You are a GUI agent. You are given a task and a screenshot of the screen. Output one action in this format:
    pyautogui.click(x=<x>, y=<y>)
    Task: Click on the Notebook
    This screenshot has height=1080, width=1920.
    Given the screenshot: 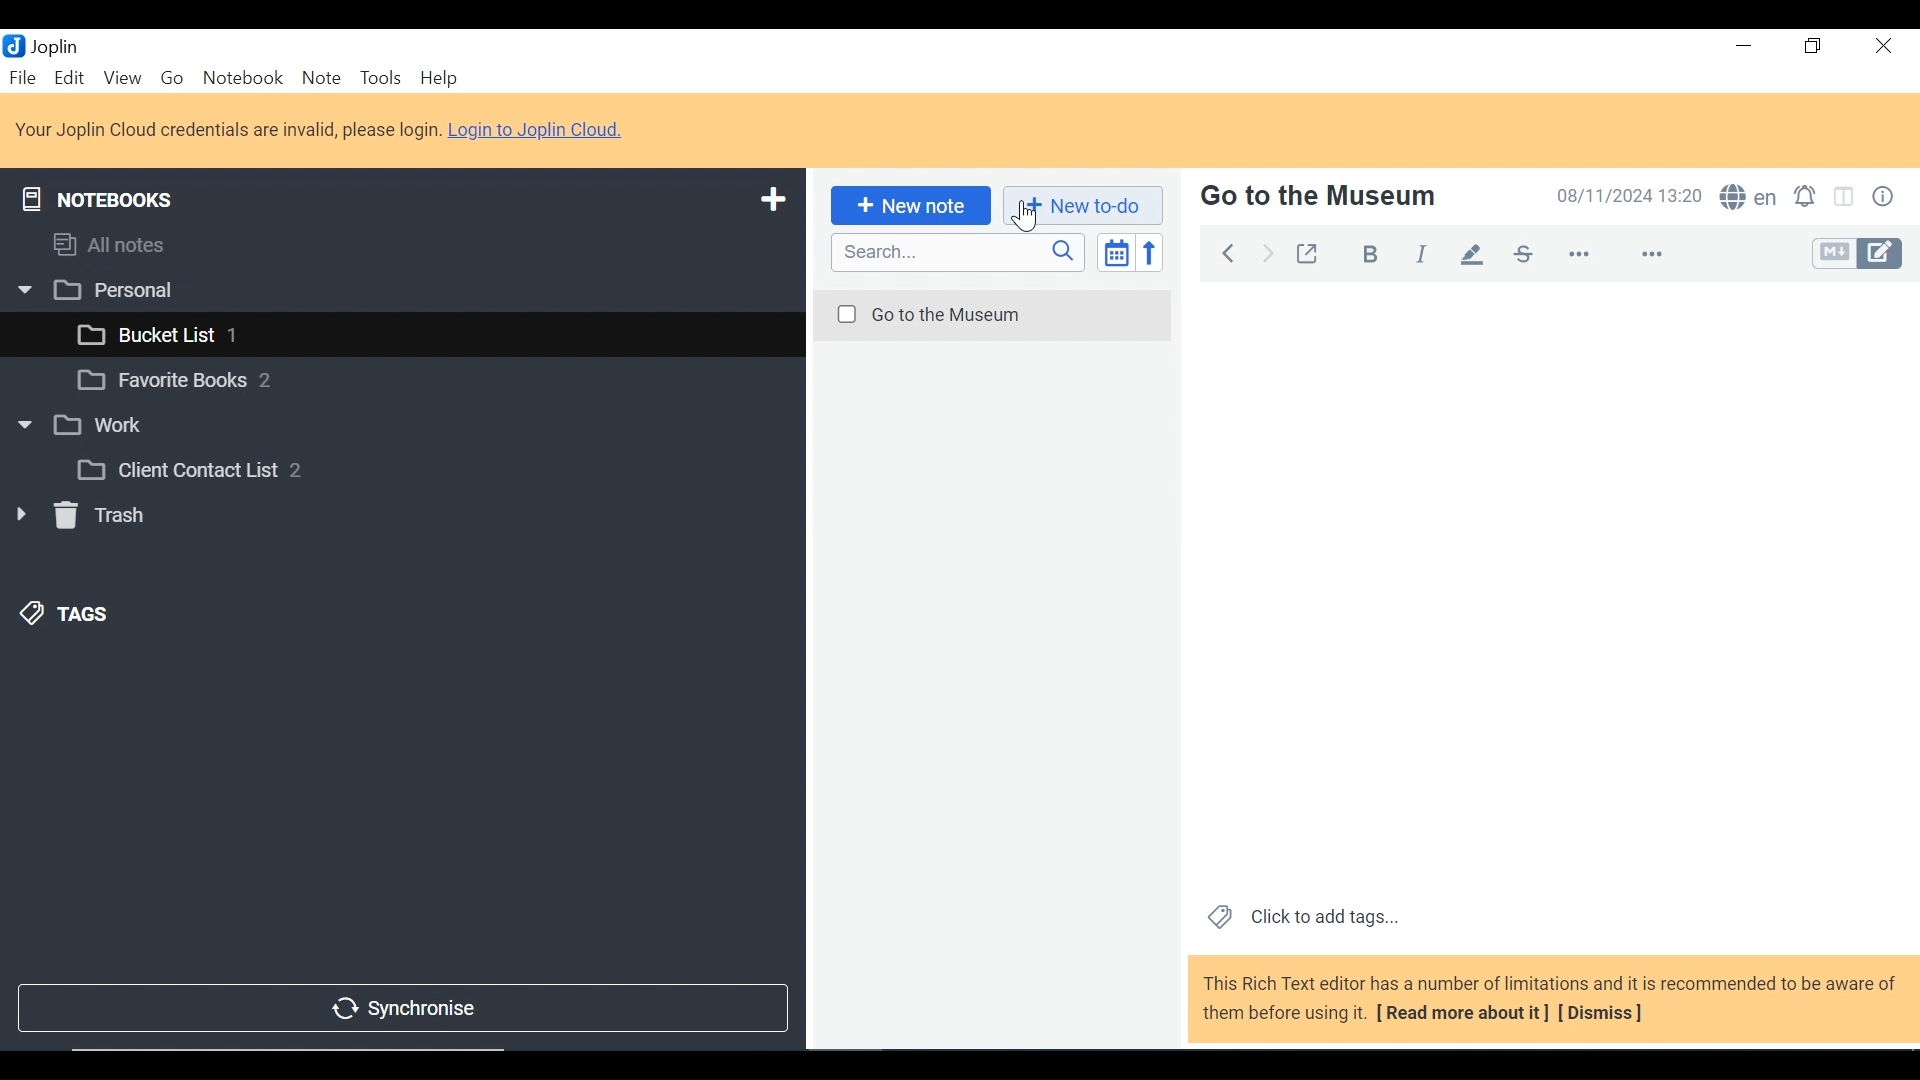 What is the action you would take?
    pyautogui.click(x=422, y=332)
    